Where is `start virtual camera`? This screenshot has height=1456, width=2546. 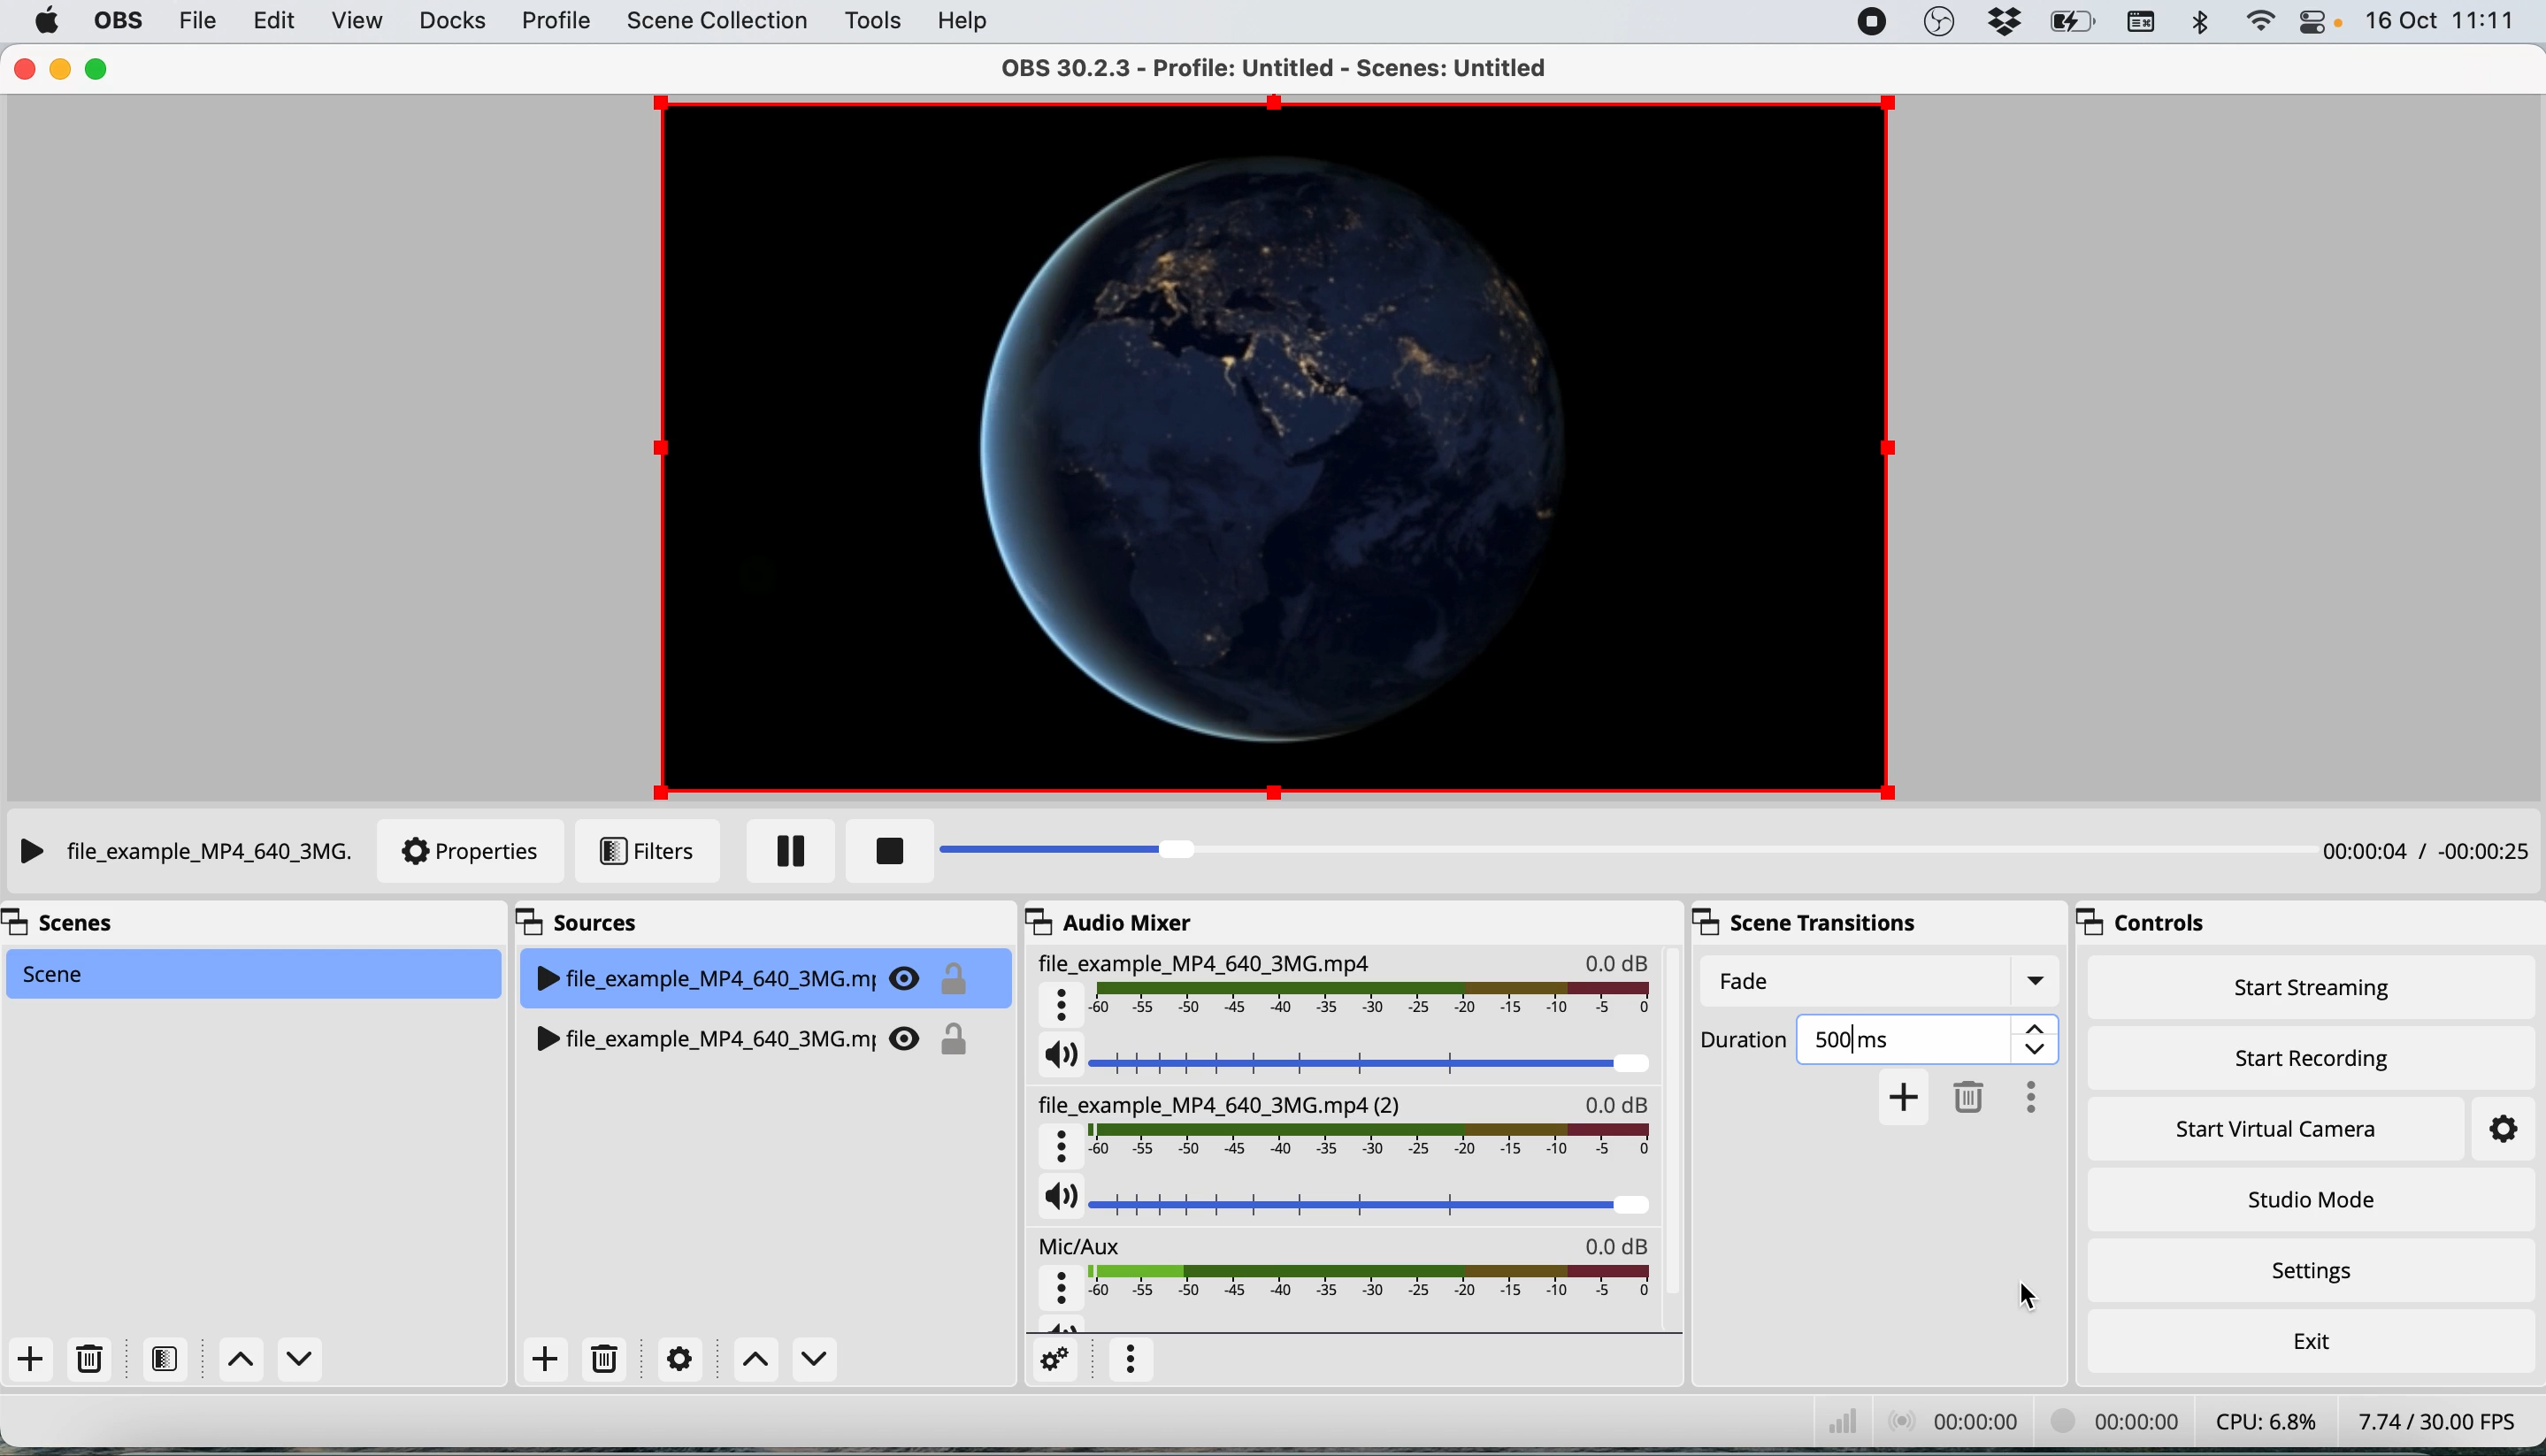
start virtual camera is located at coordinates (2286, 1129).